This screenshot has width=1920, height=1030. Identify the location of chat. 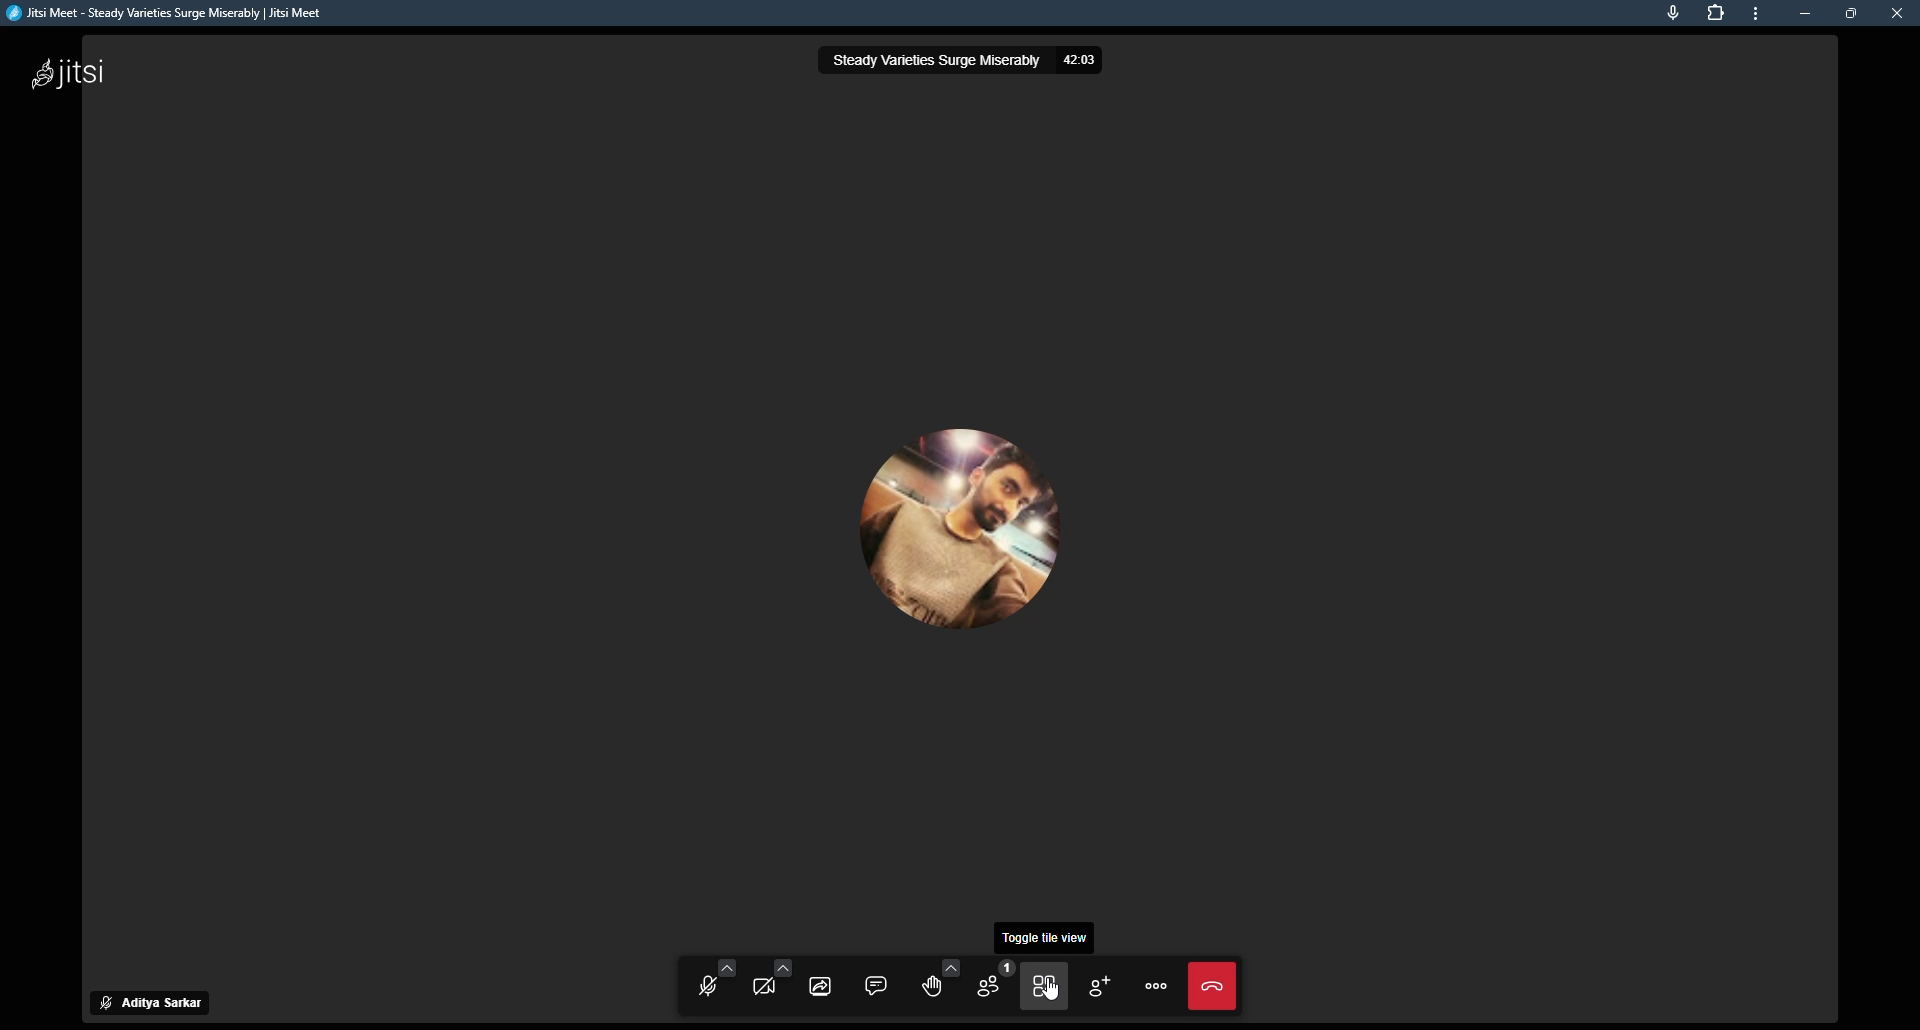
(877, 985).